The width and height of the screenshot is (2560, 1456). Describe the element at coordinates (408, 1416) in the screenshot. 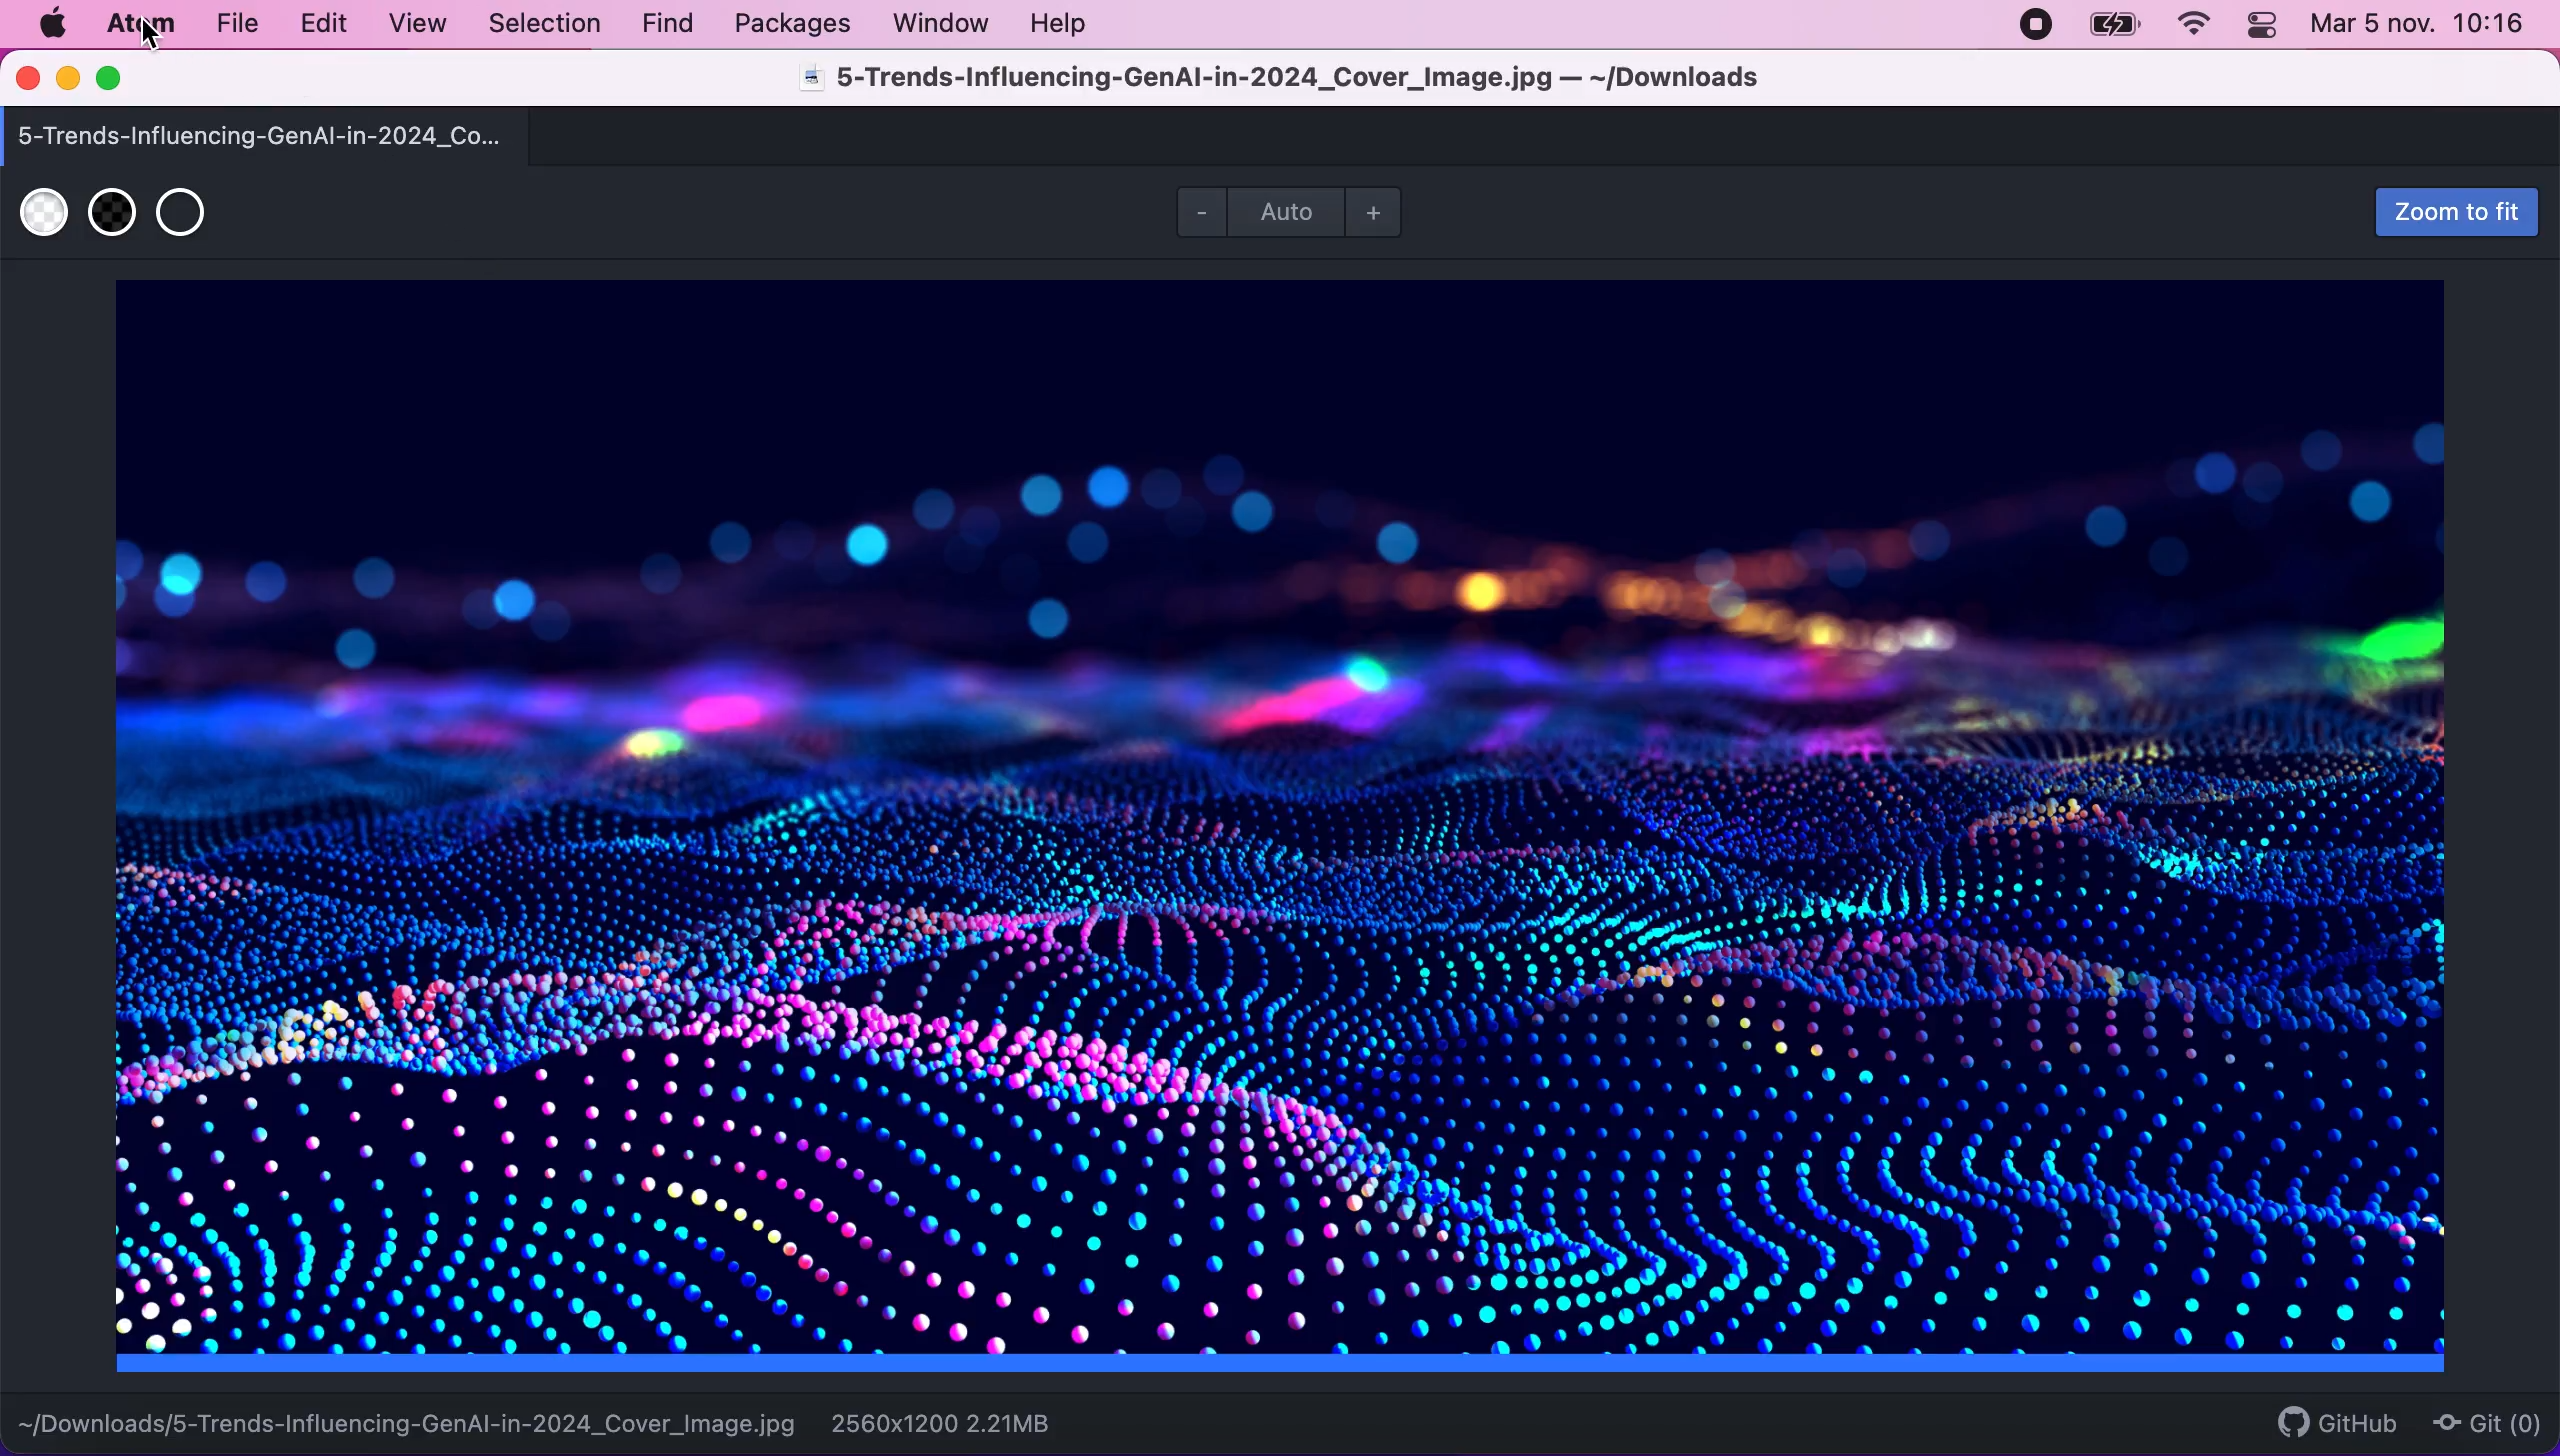

I see `click to copy absolute file path` at that location.